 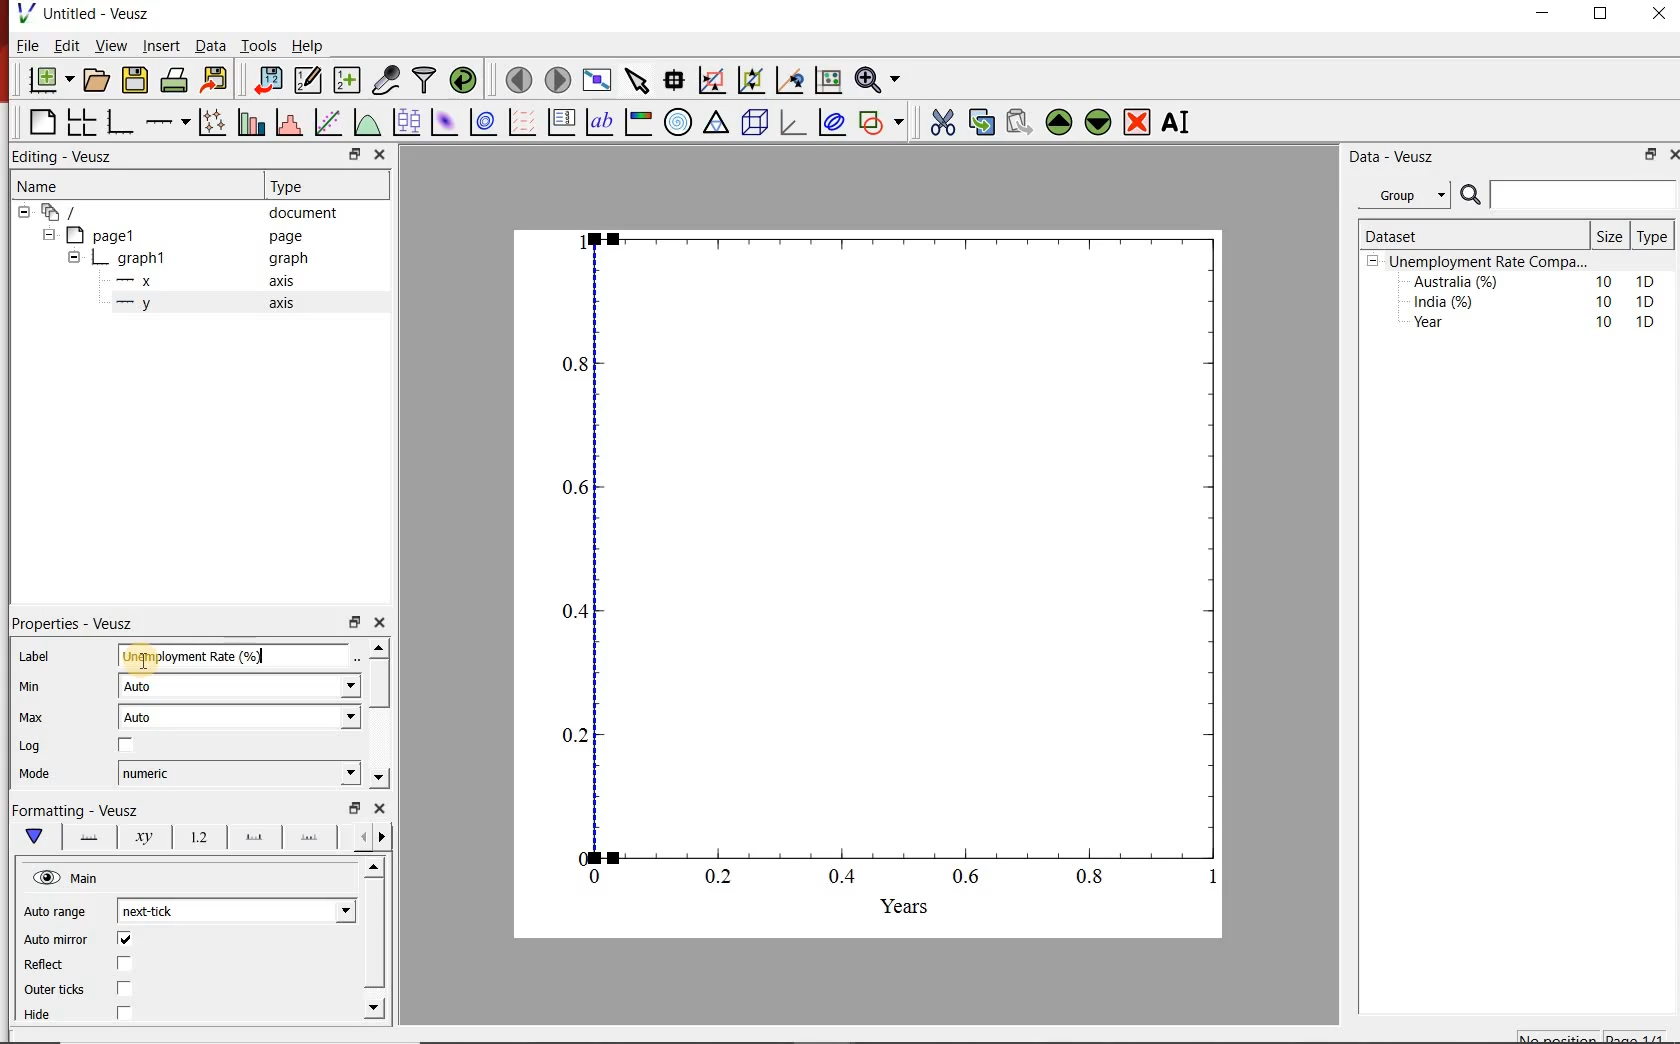 I want to click on scroll bar, so click(x=375, y=933).